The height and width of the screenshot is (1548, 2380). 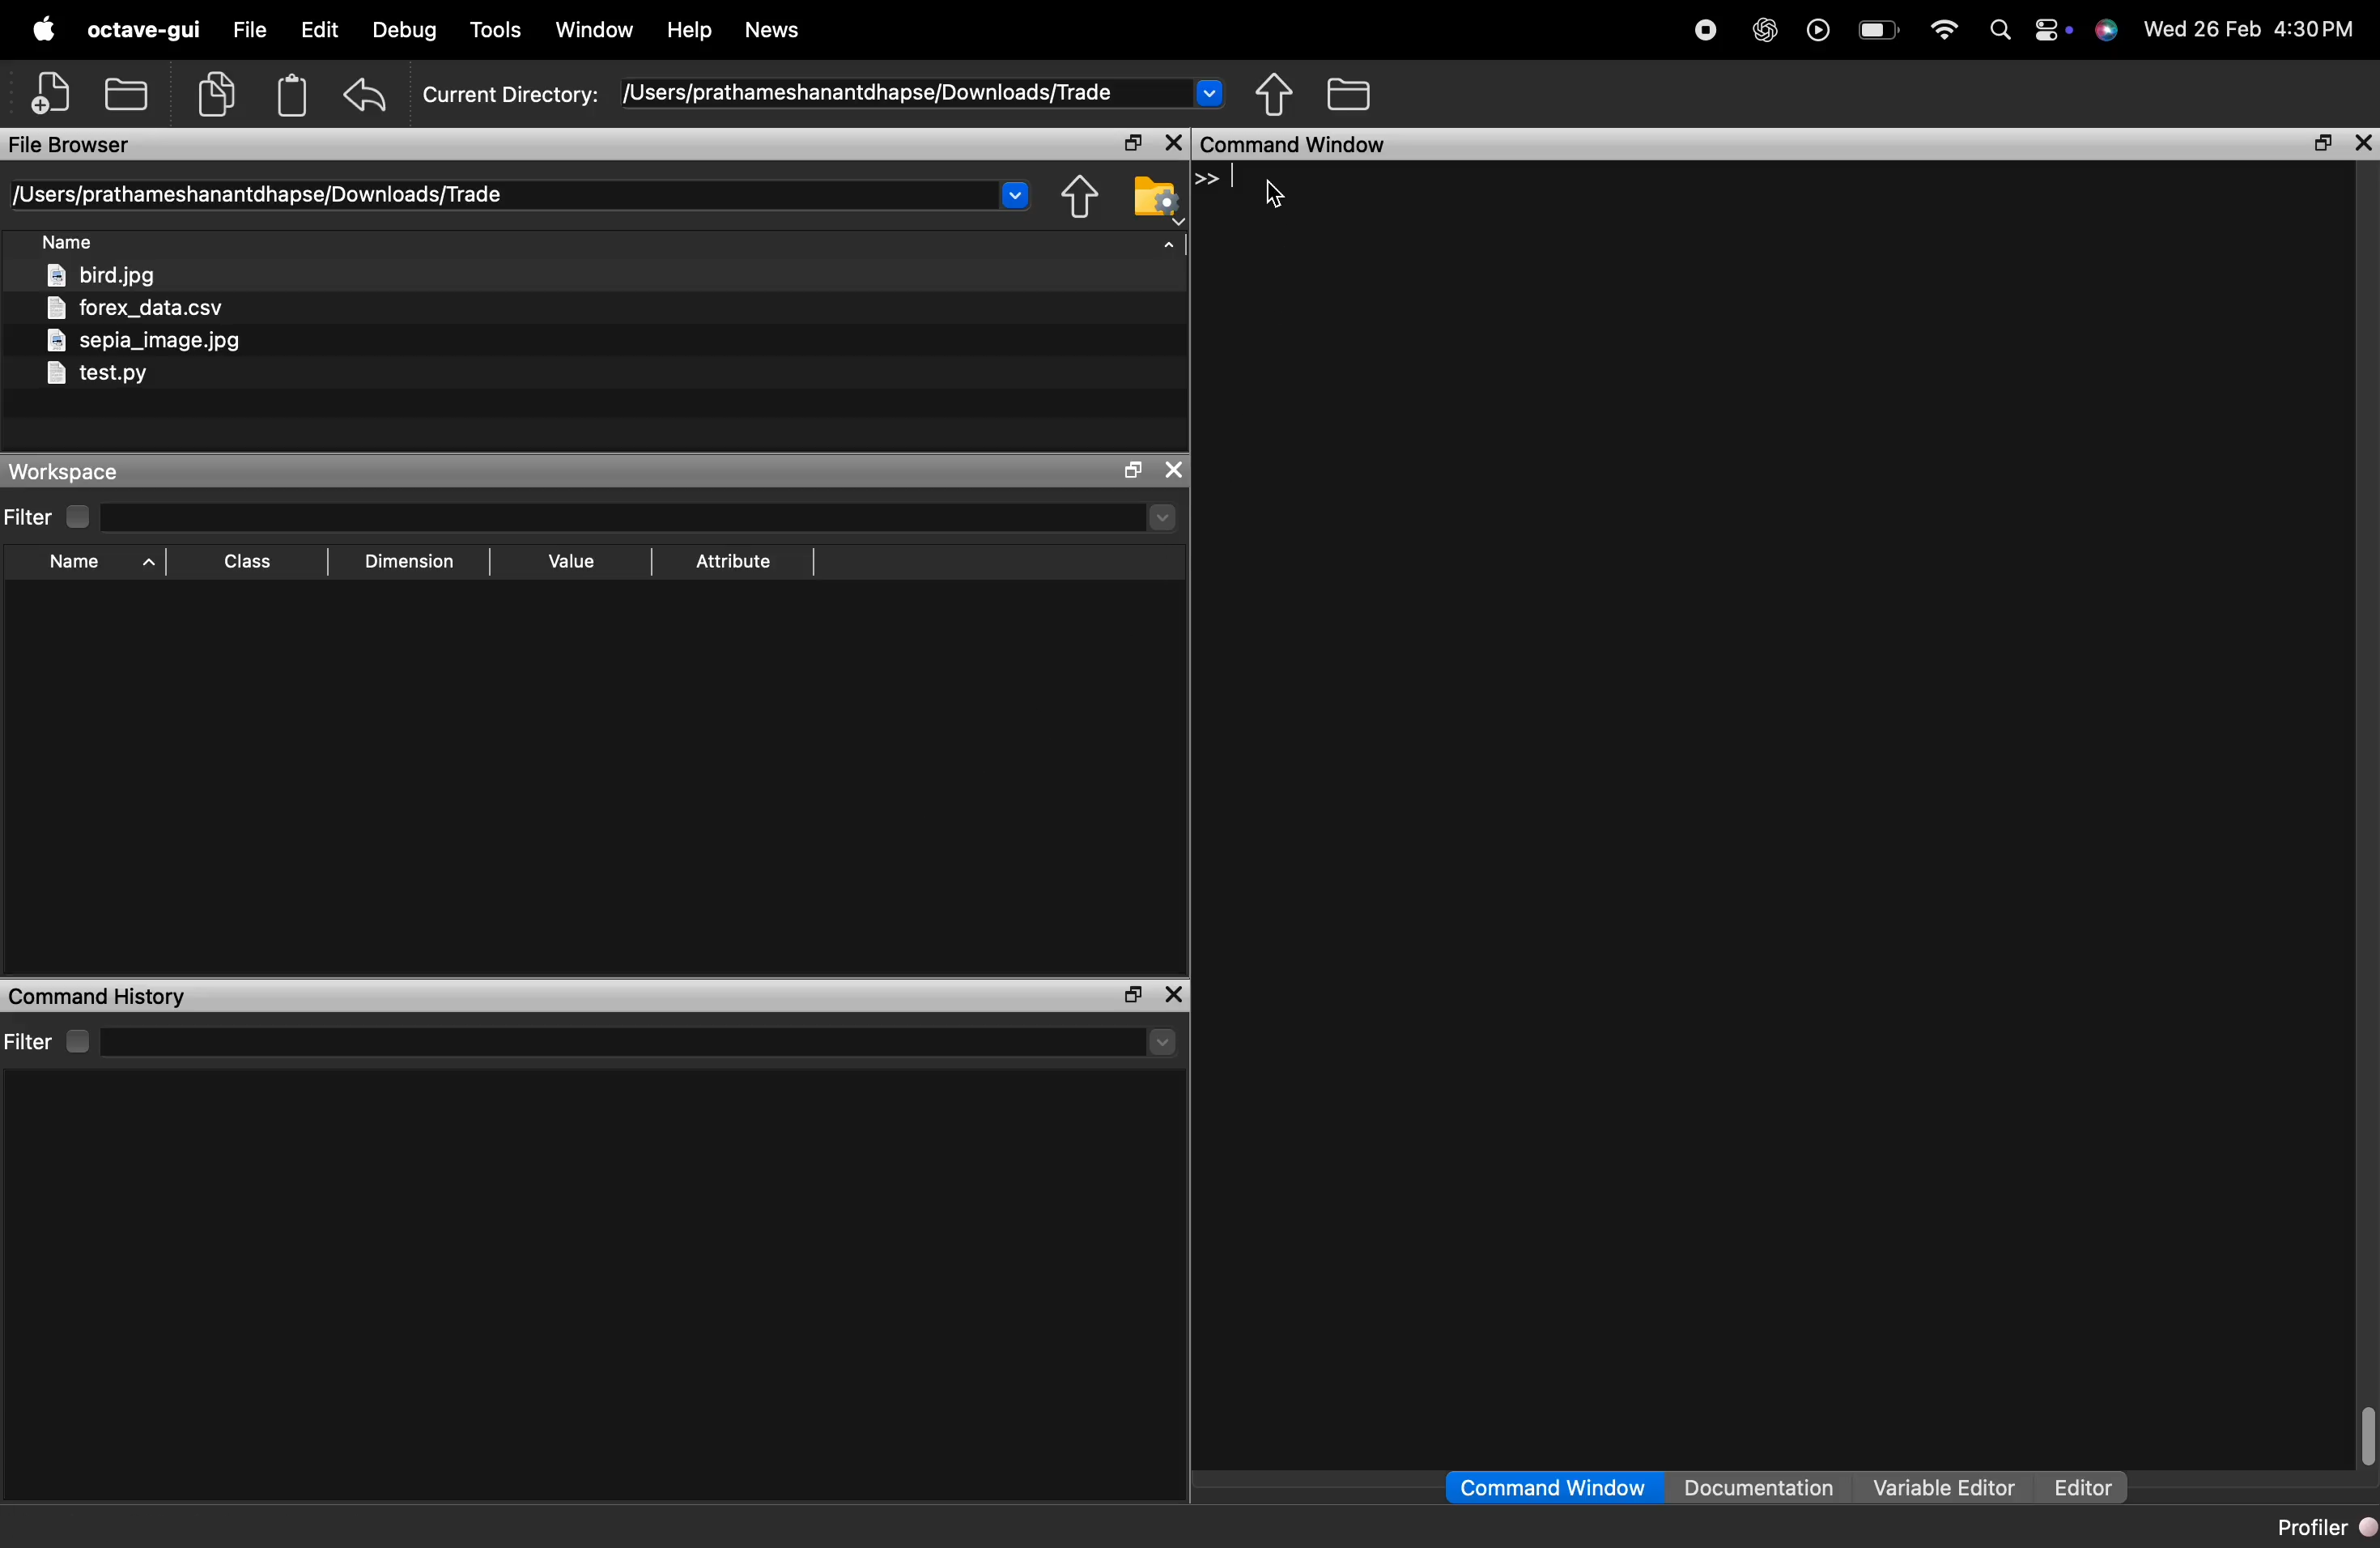 I want to click on Documentation, so click(x=1760, y=1487).